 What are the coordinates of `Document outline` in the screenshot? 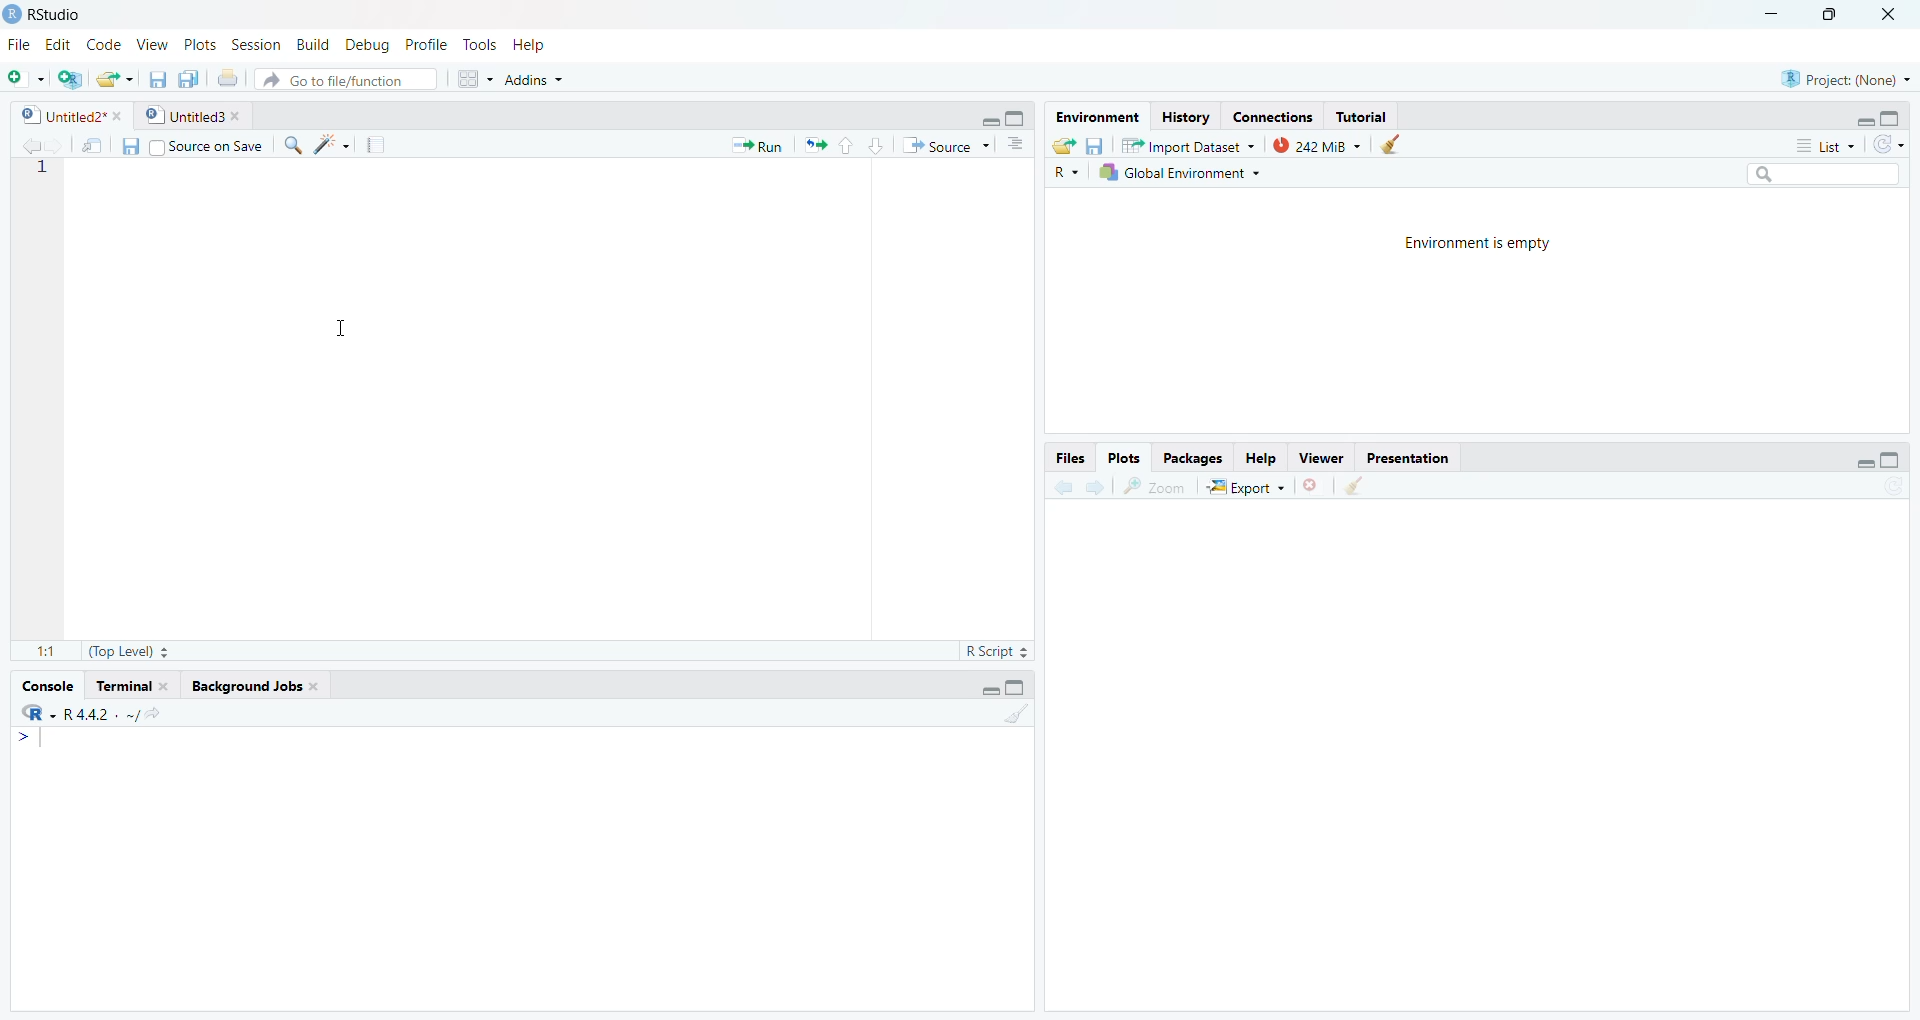 It's located at (1016, 147).